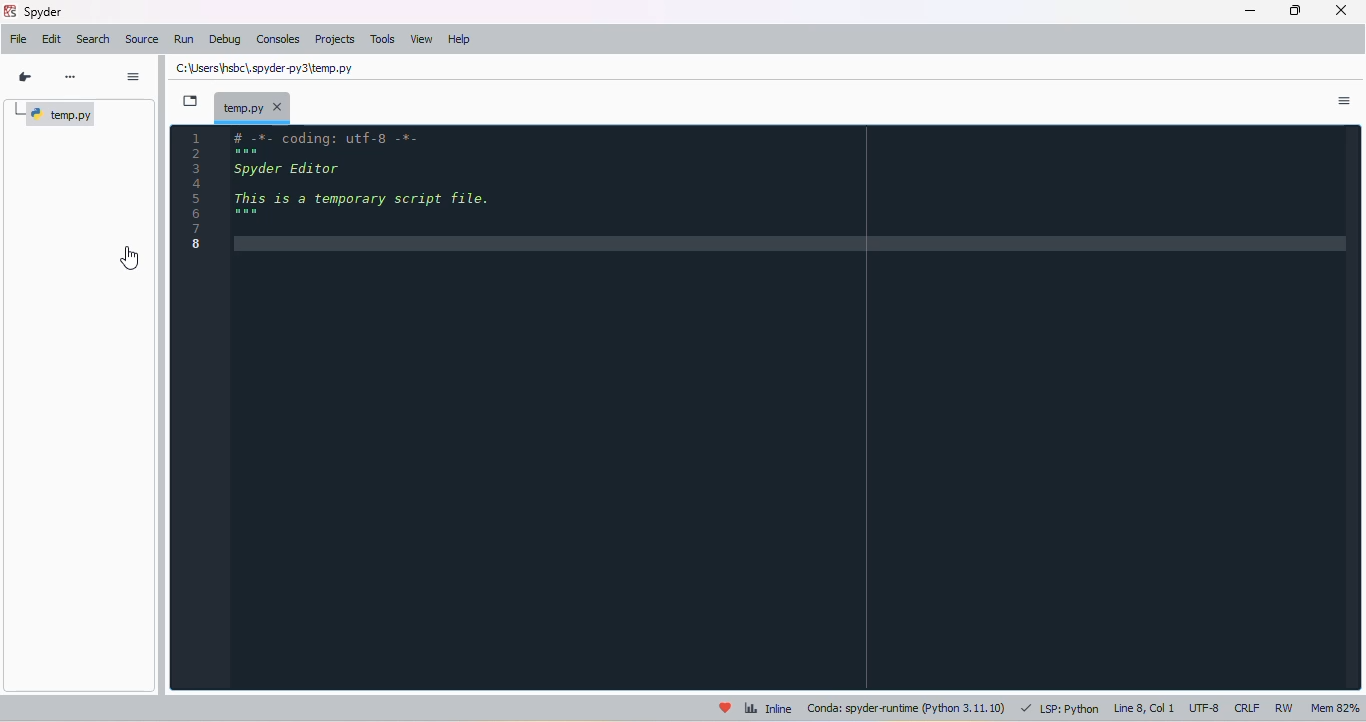  Describe the element at coordinates (278, 39) in the screenshot. I see `consoles` at that location.